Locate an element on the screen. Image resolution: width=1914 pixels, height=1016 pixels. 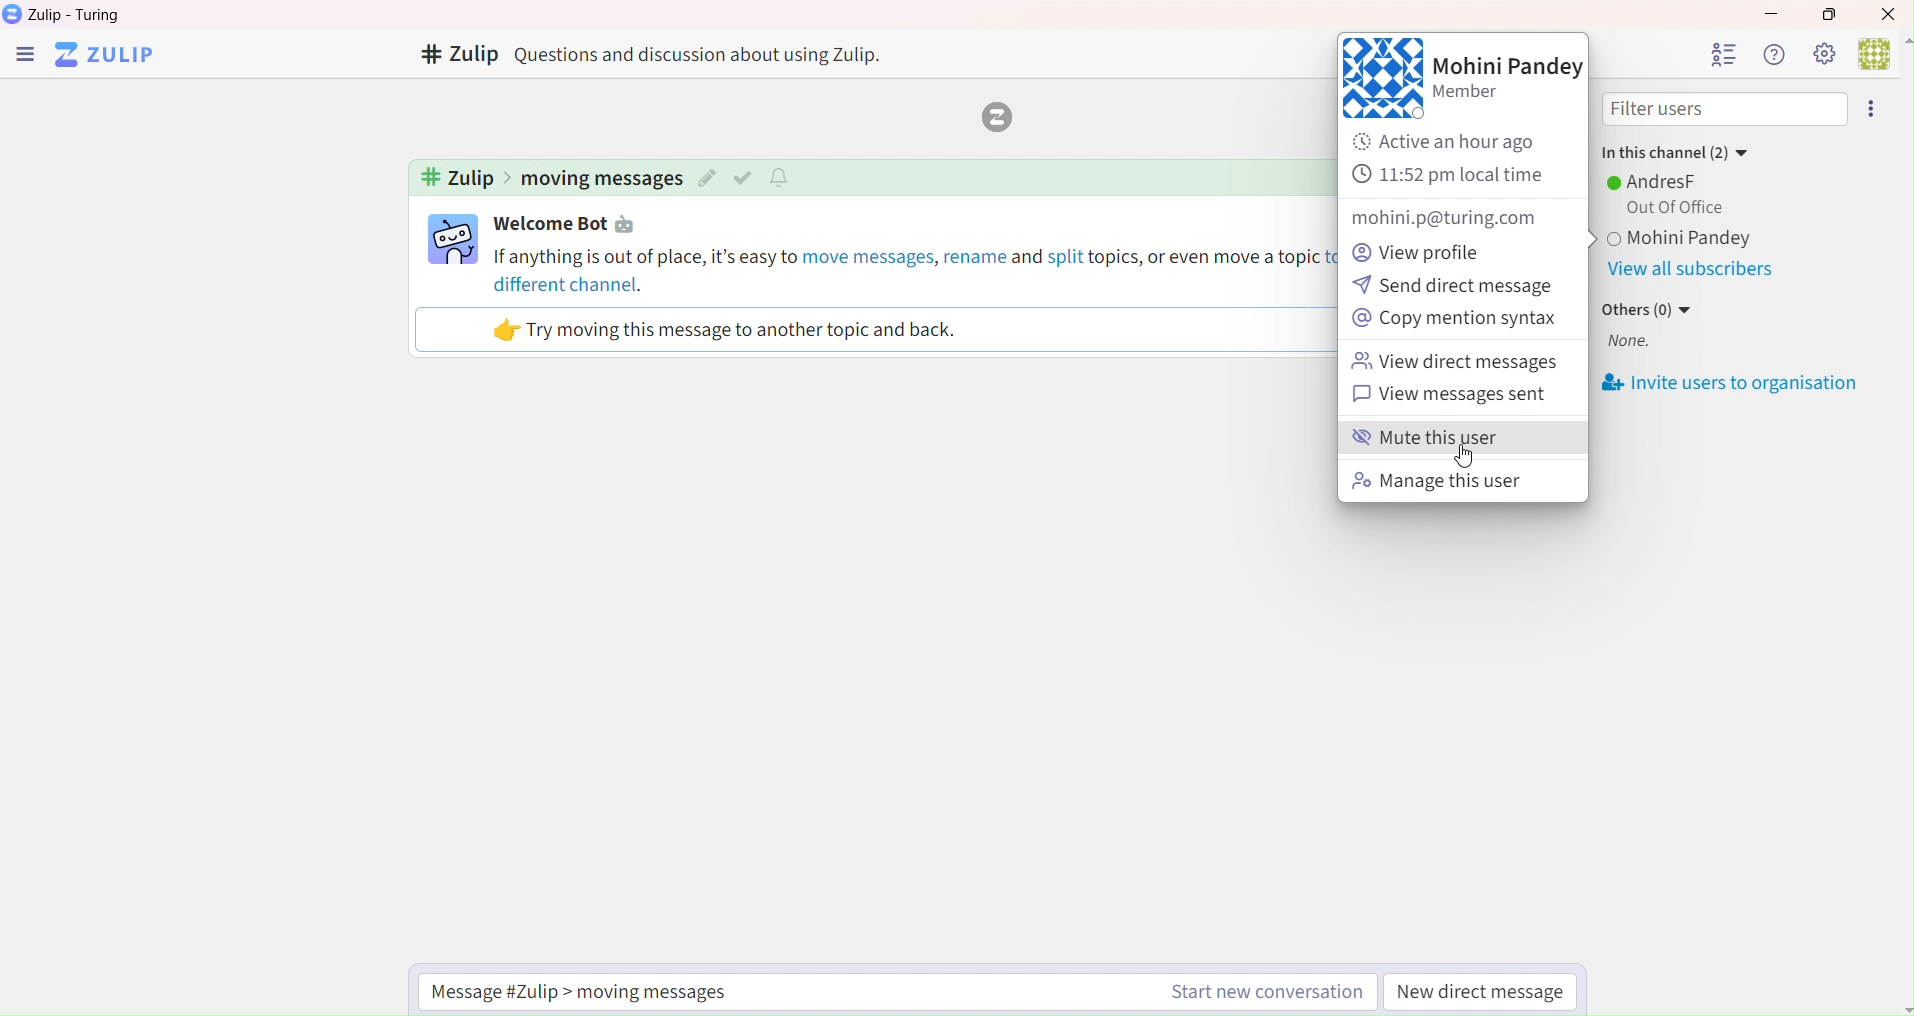
Start new conversation is located at coordinates (1262, 994).